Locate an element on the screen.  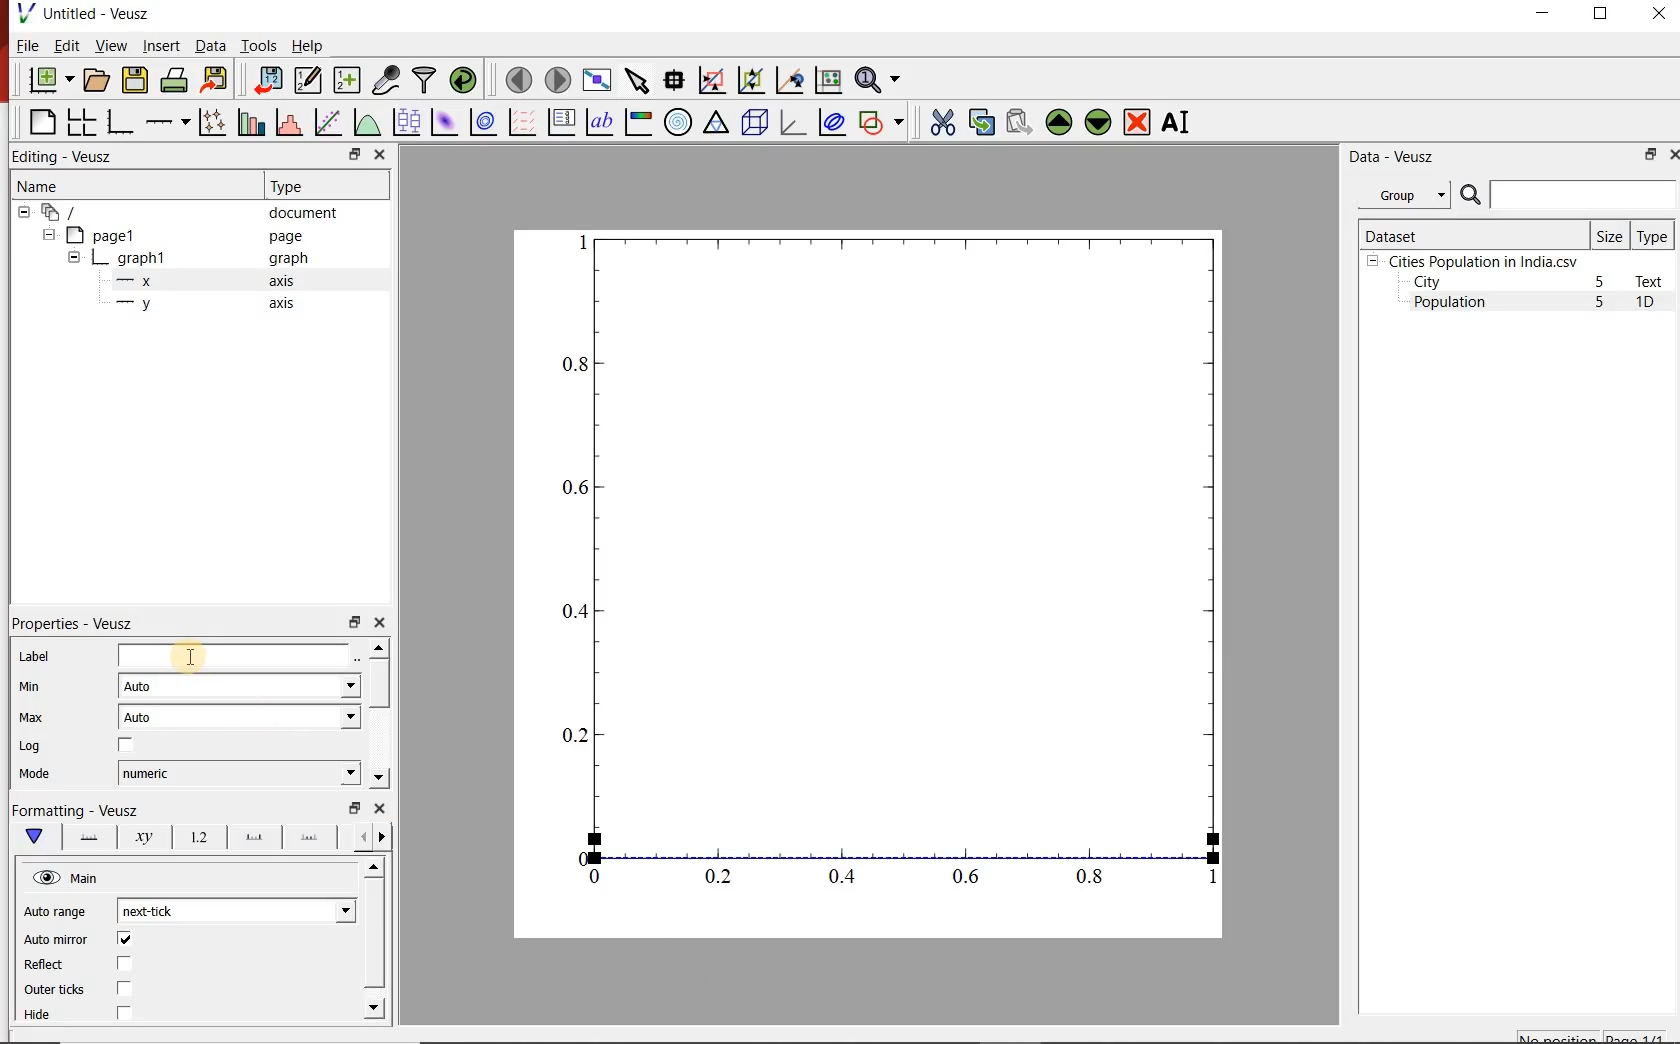
base graph is located at coordinates (118, 122).